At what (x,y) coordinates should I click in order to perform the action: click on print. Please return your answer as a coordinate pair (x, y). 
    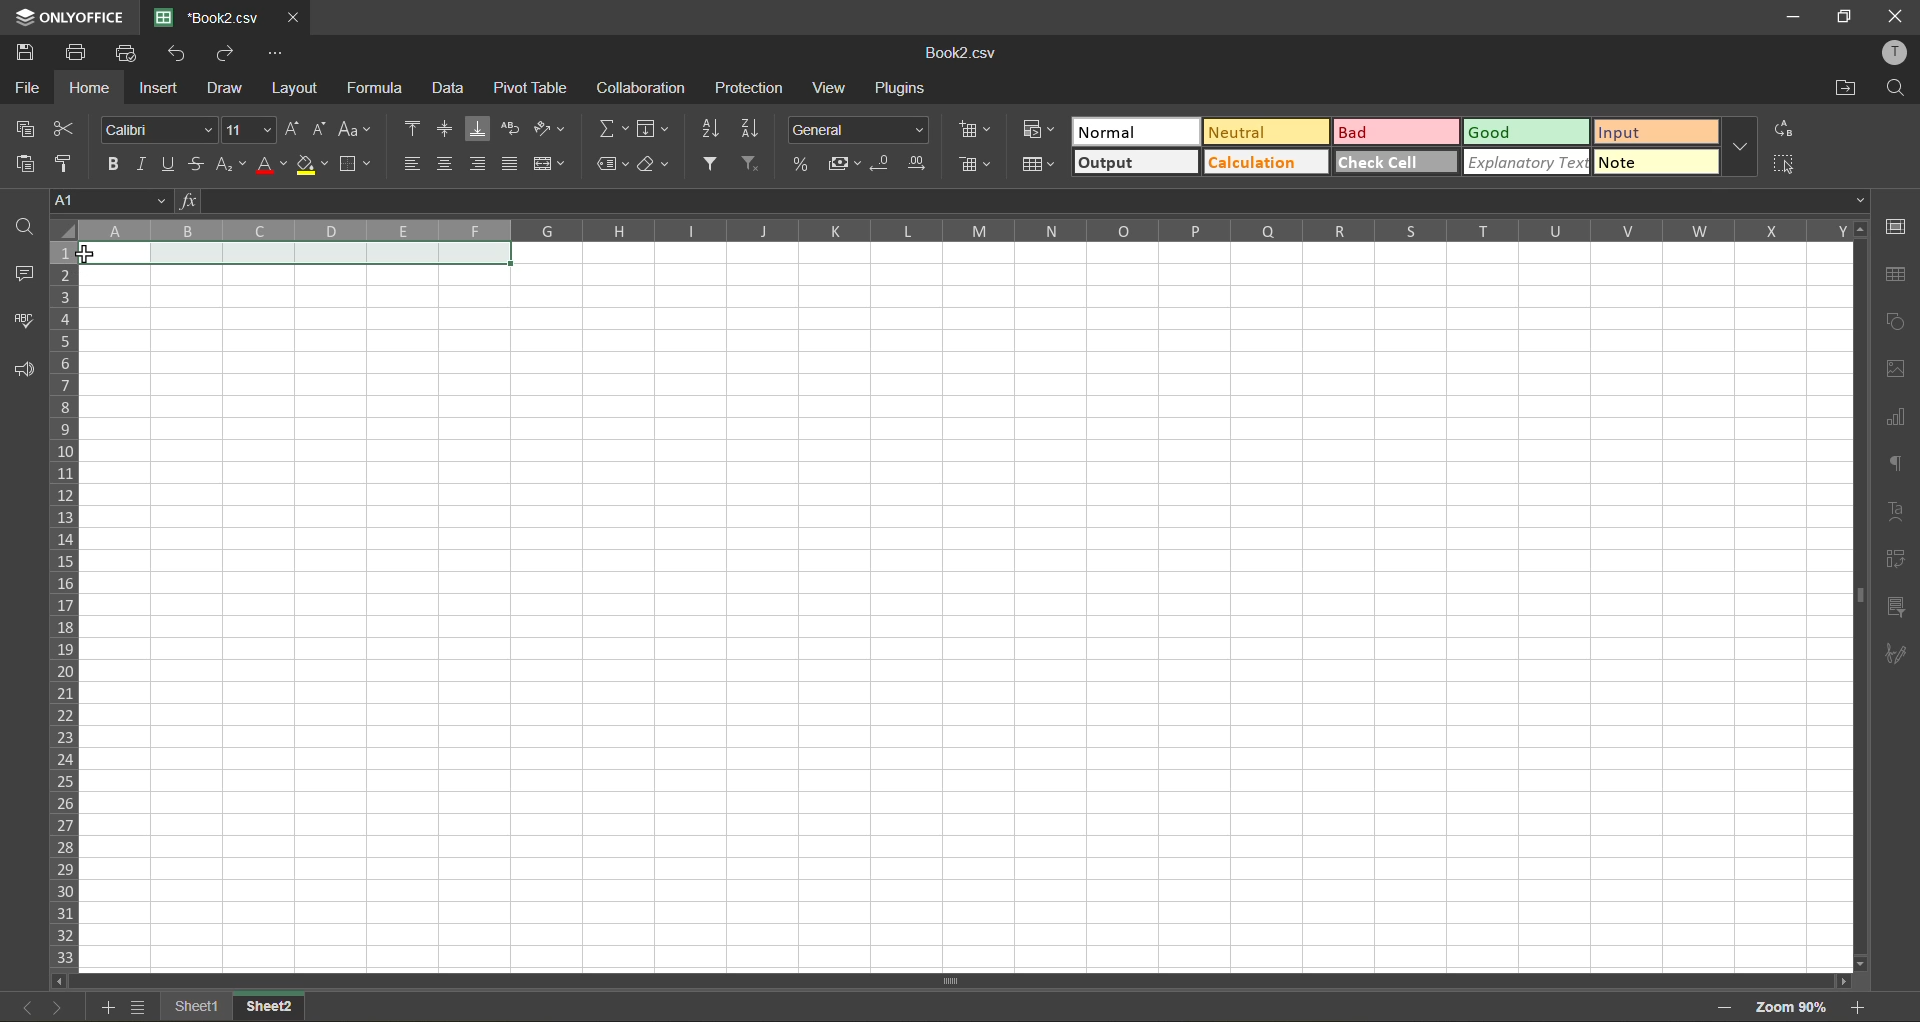
    Looking at the image, I should click on (75, 51).